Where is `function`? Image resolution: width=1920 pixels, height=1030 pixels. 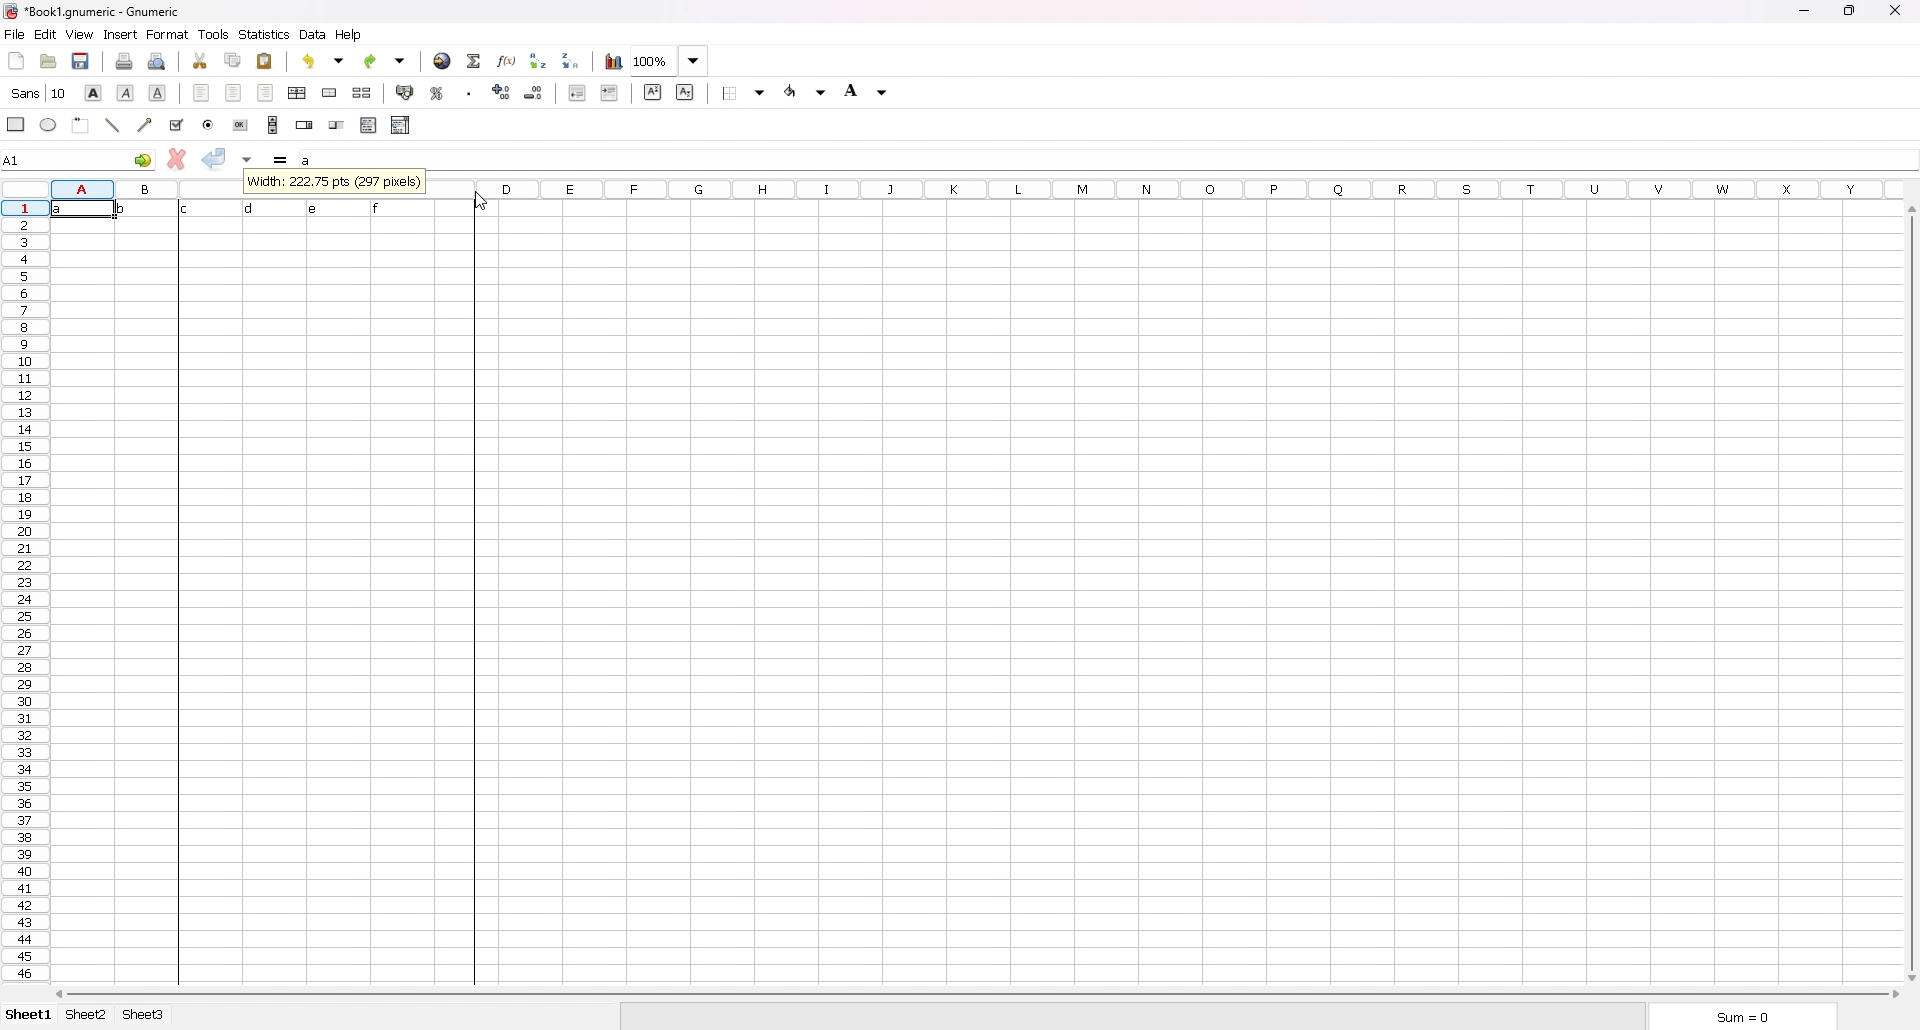 function is located at coordinates (507, 61).